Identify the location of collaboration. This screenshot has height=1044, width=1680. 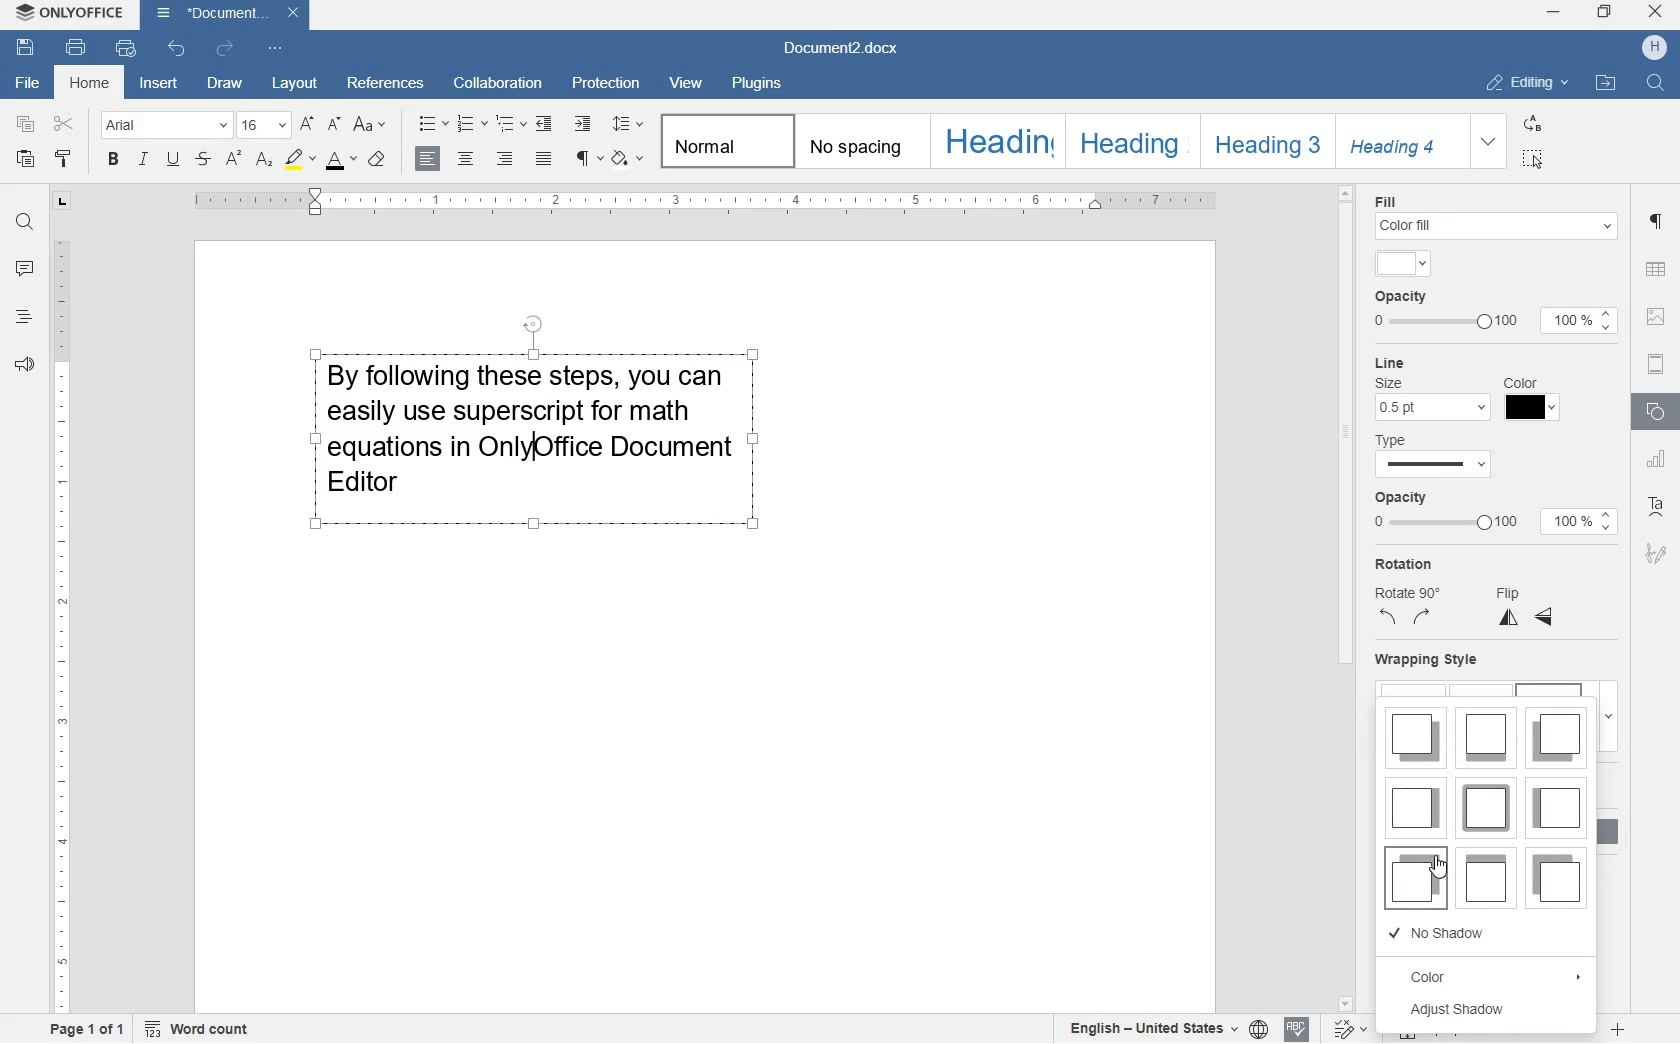
(501, 82).